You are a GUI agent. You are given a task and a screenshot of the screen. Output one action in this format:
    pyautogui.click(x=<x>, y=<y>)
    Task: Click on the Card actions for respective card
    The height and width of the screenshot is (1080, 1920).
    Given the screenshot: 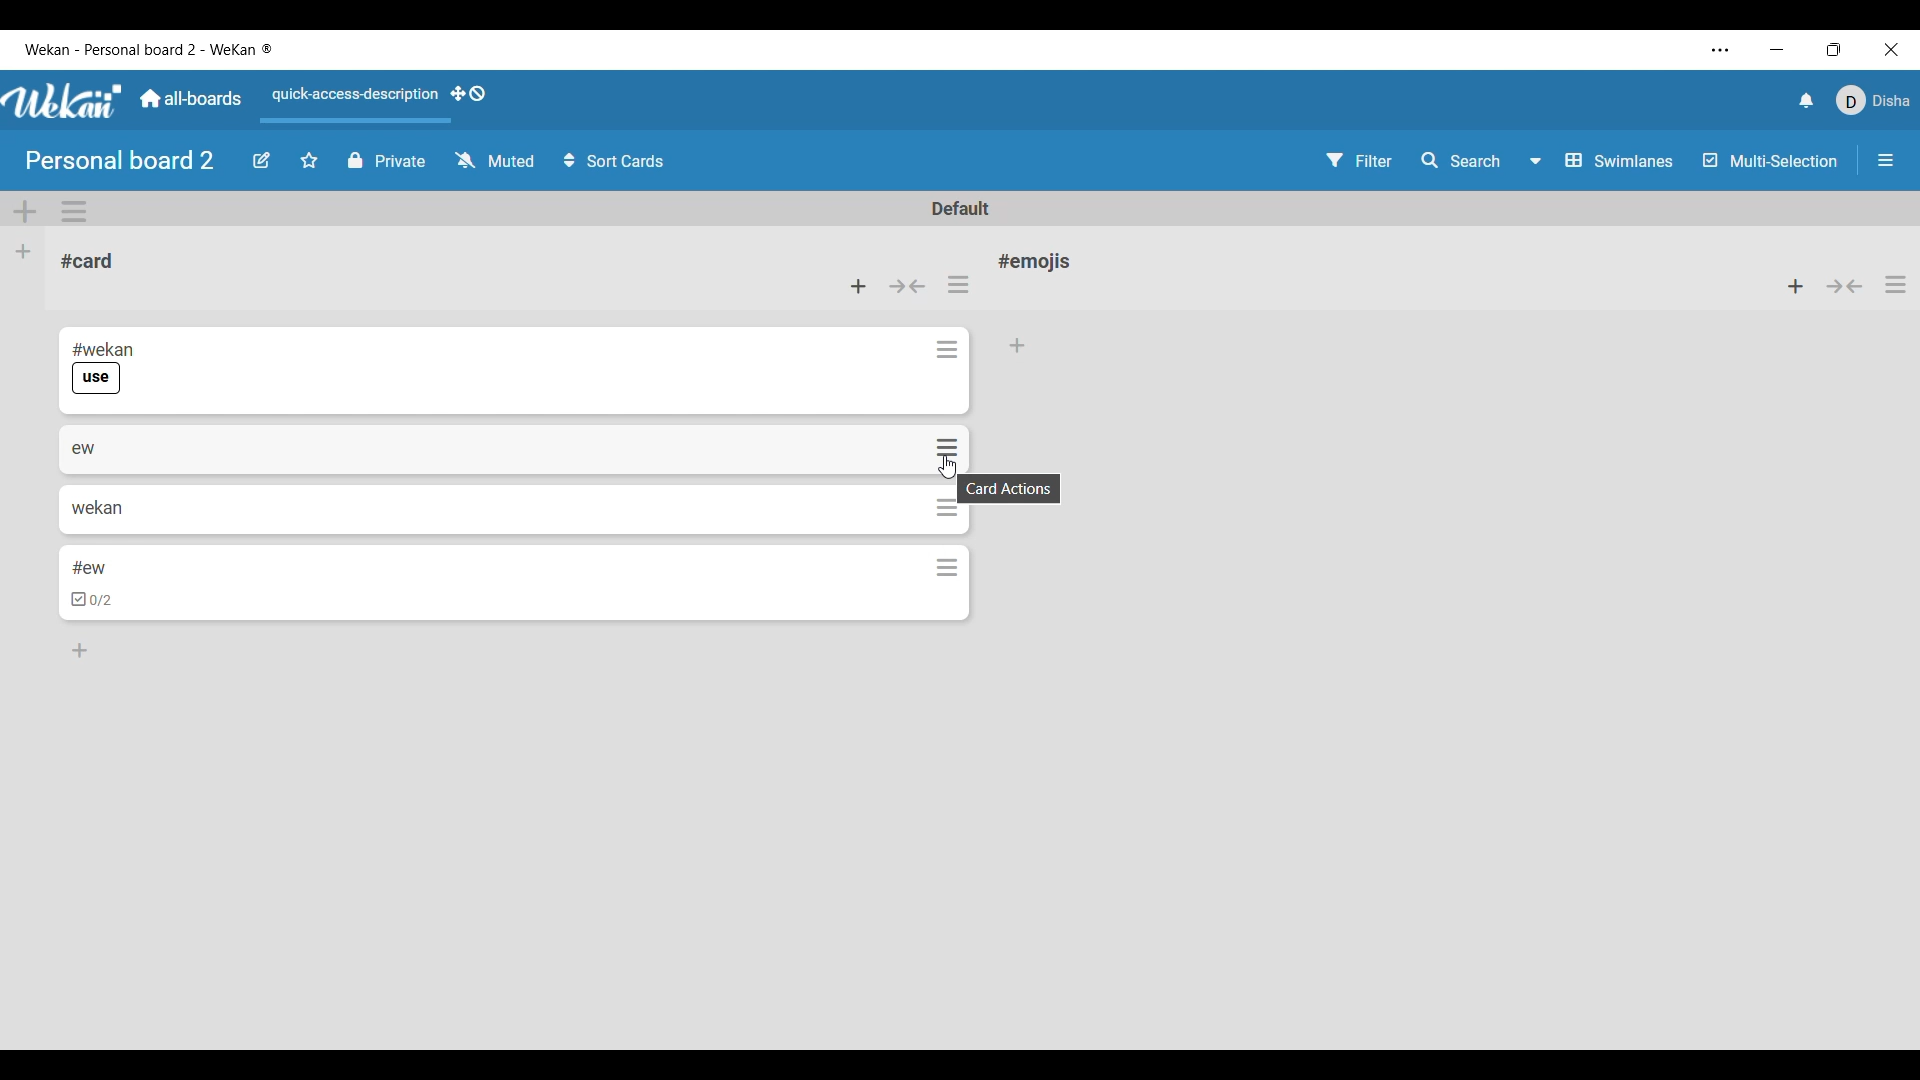 What is the action you would take?
    pyautogui.click(x=947, y=510)
    